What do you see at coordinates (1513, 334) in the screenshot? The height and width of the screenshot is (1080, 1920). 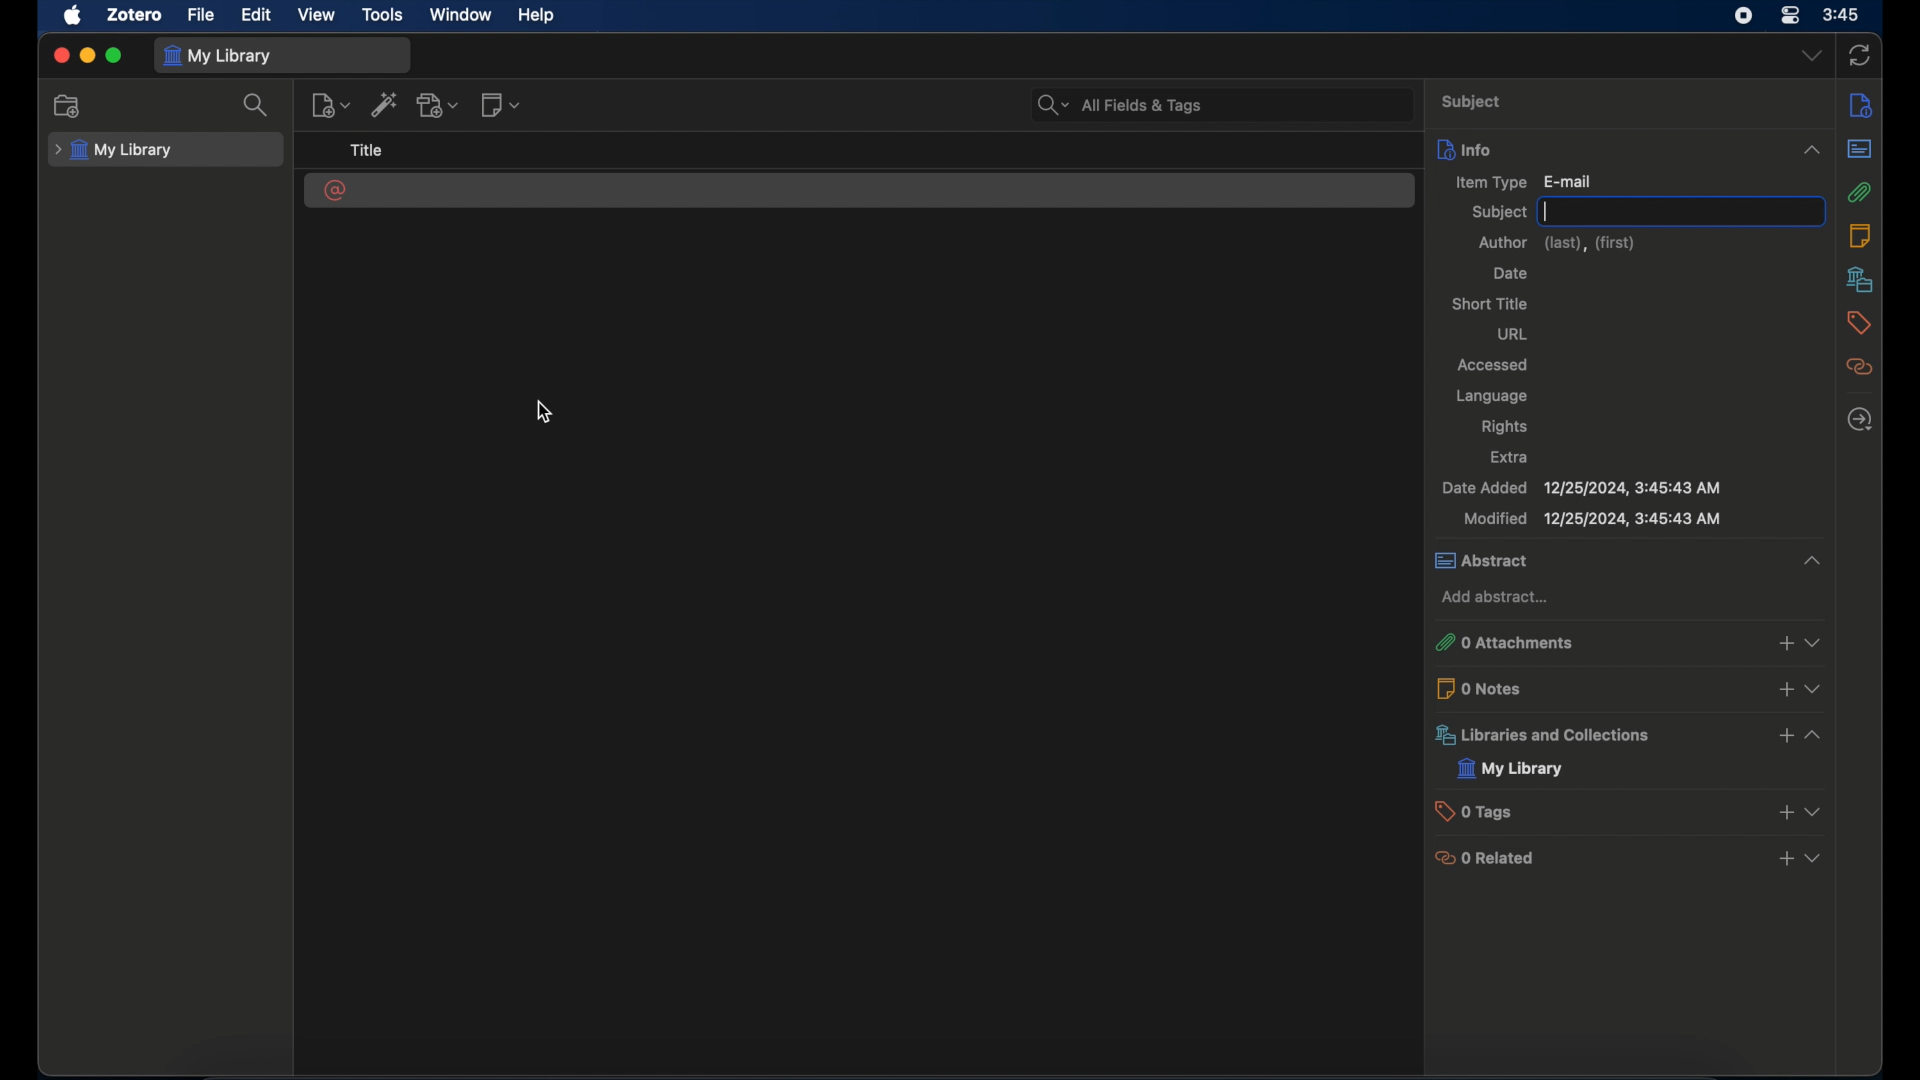 I see `url` at bounding box center [1513, 334].